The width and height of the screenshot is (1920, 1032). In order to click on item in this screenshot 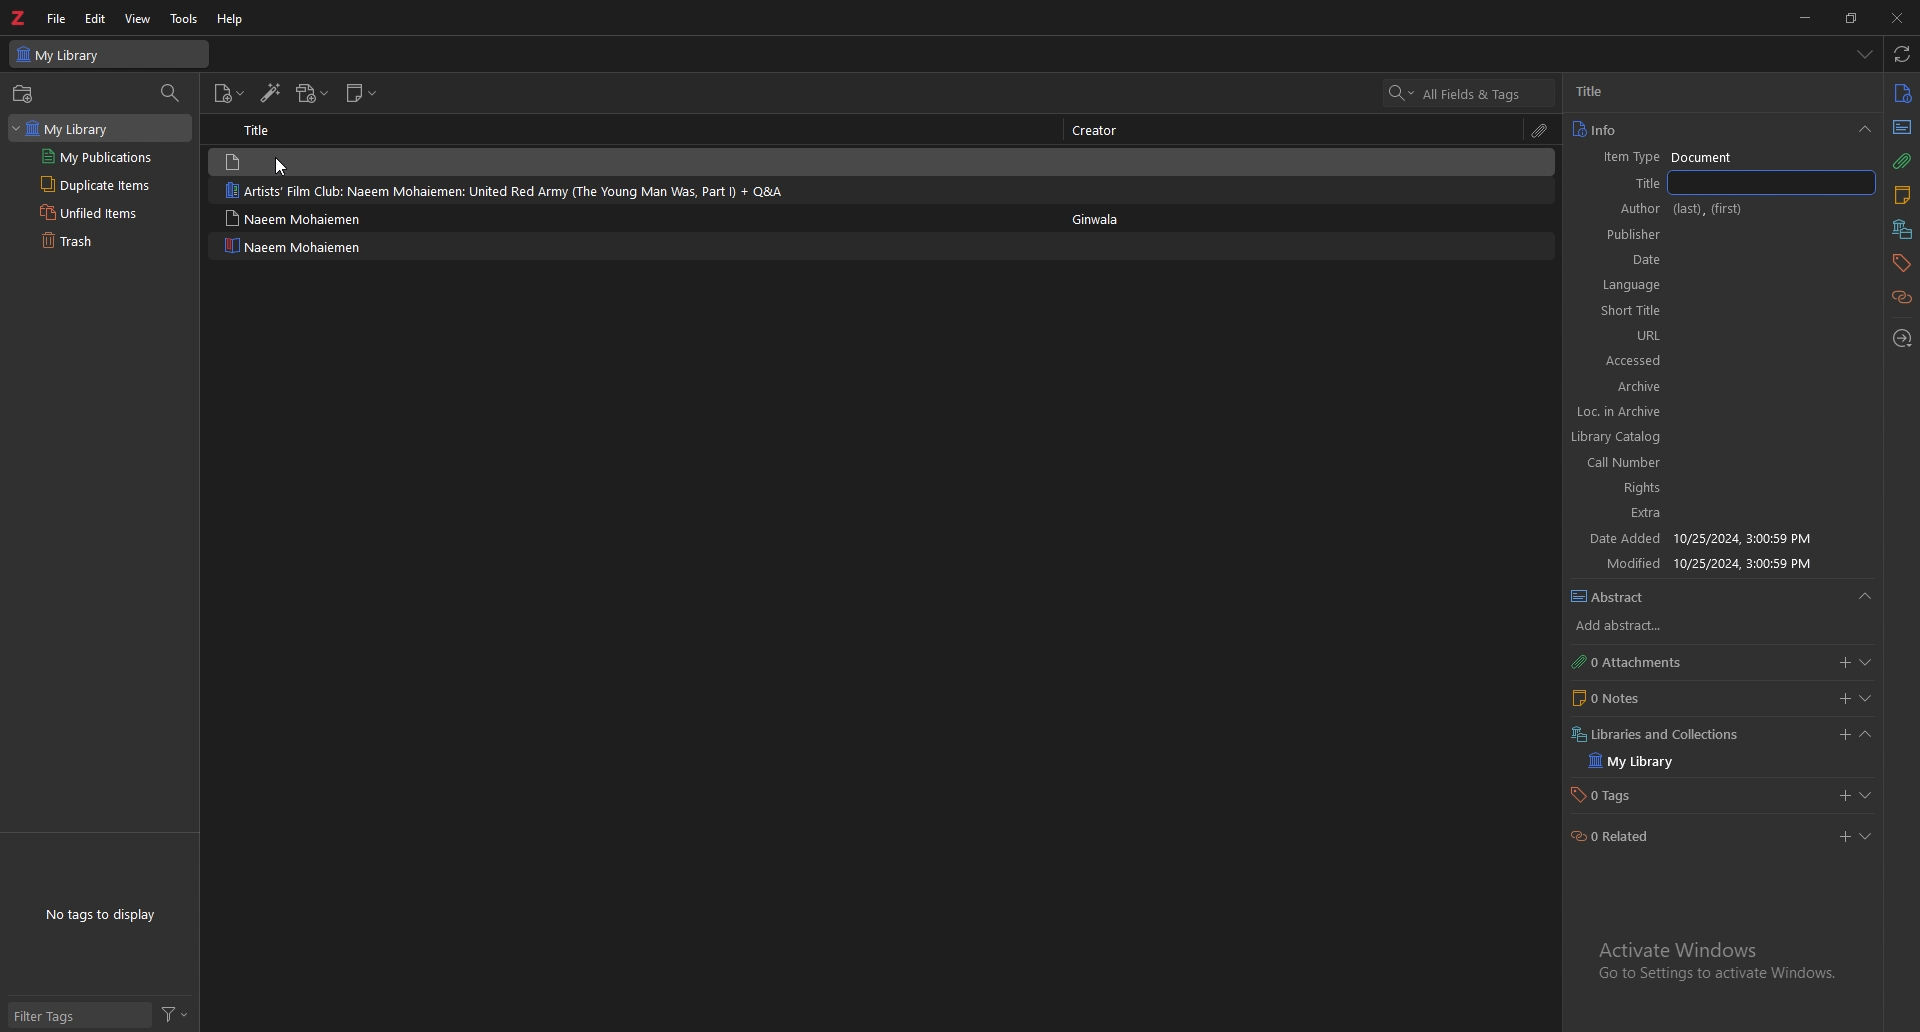, I will do `click(628, 216)`.